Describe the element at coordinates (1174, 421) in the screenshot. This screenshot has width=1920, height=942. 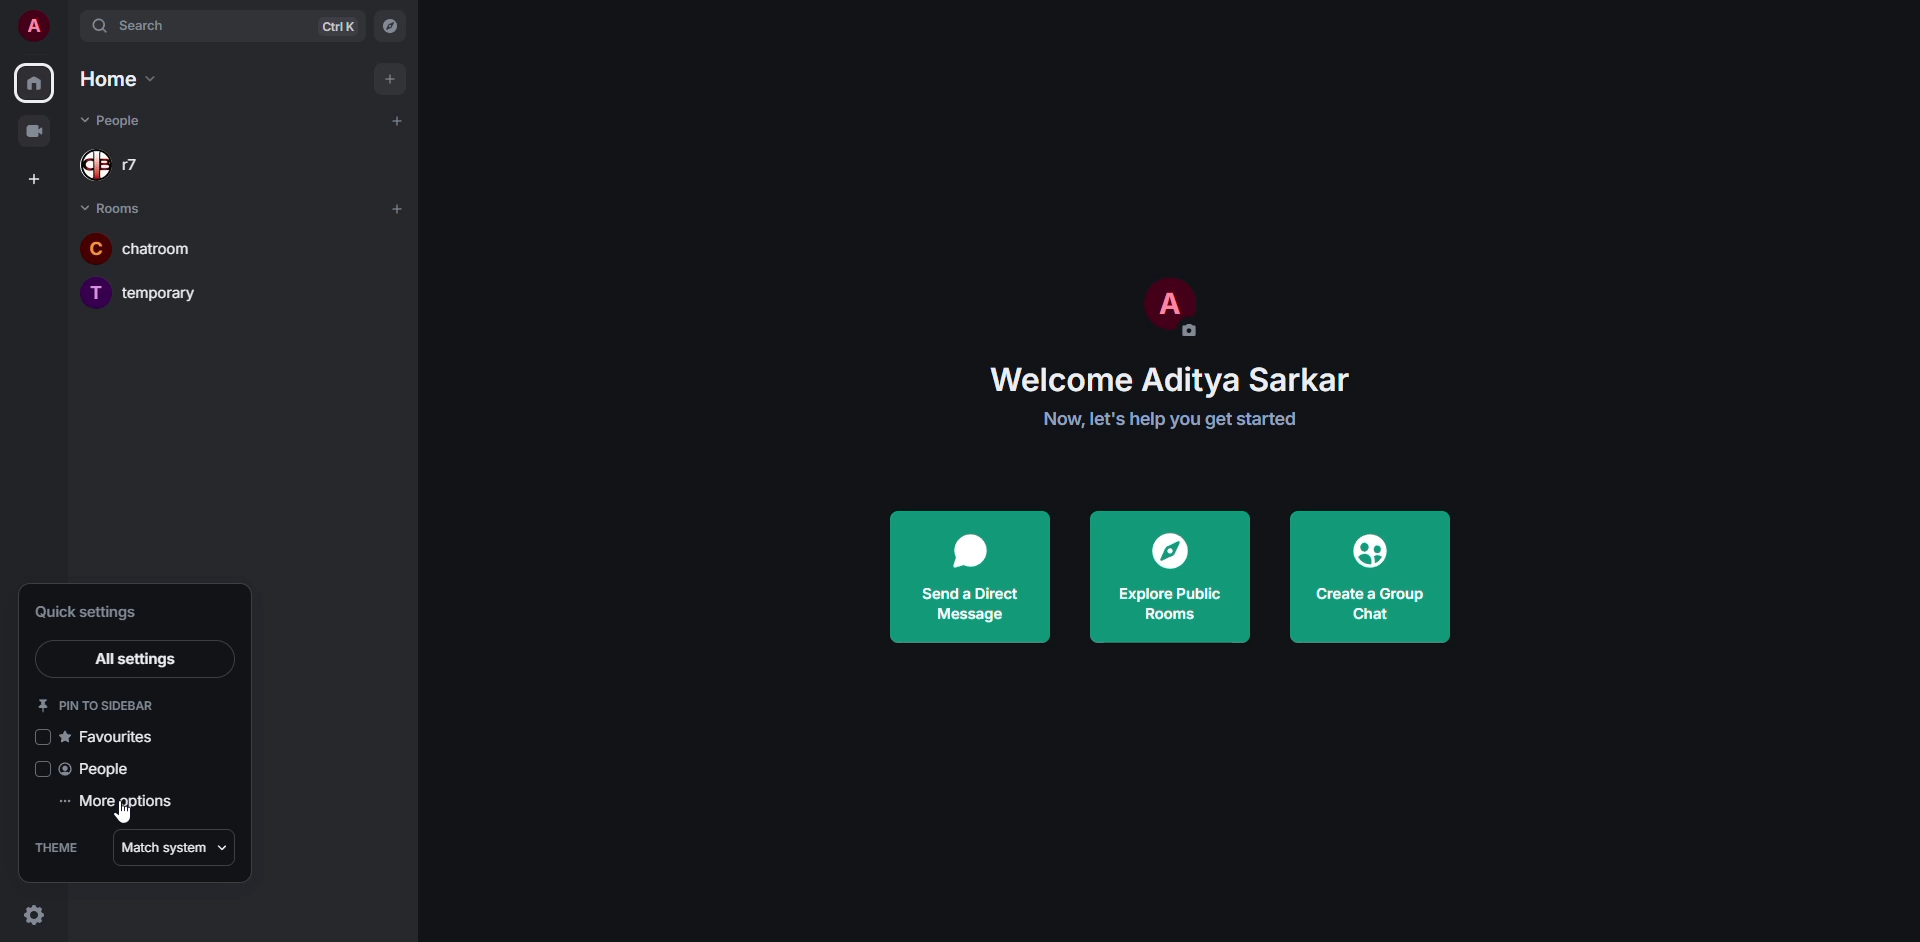
I see `get started` at that location.